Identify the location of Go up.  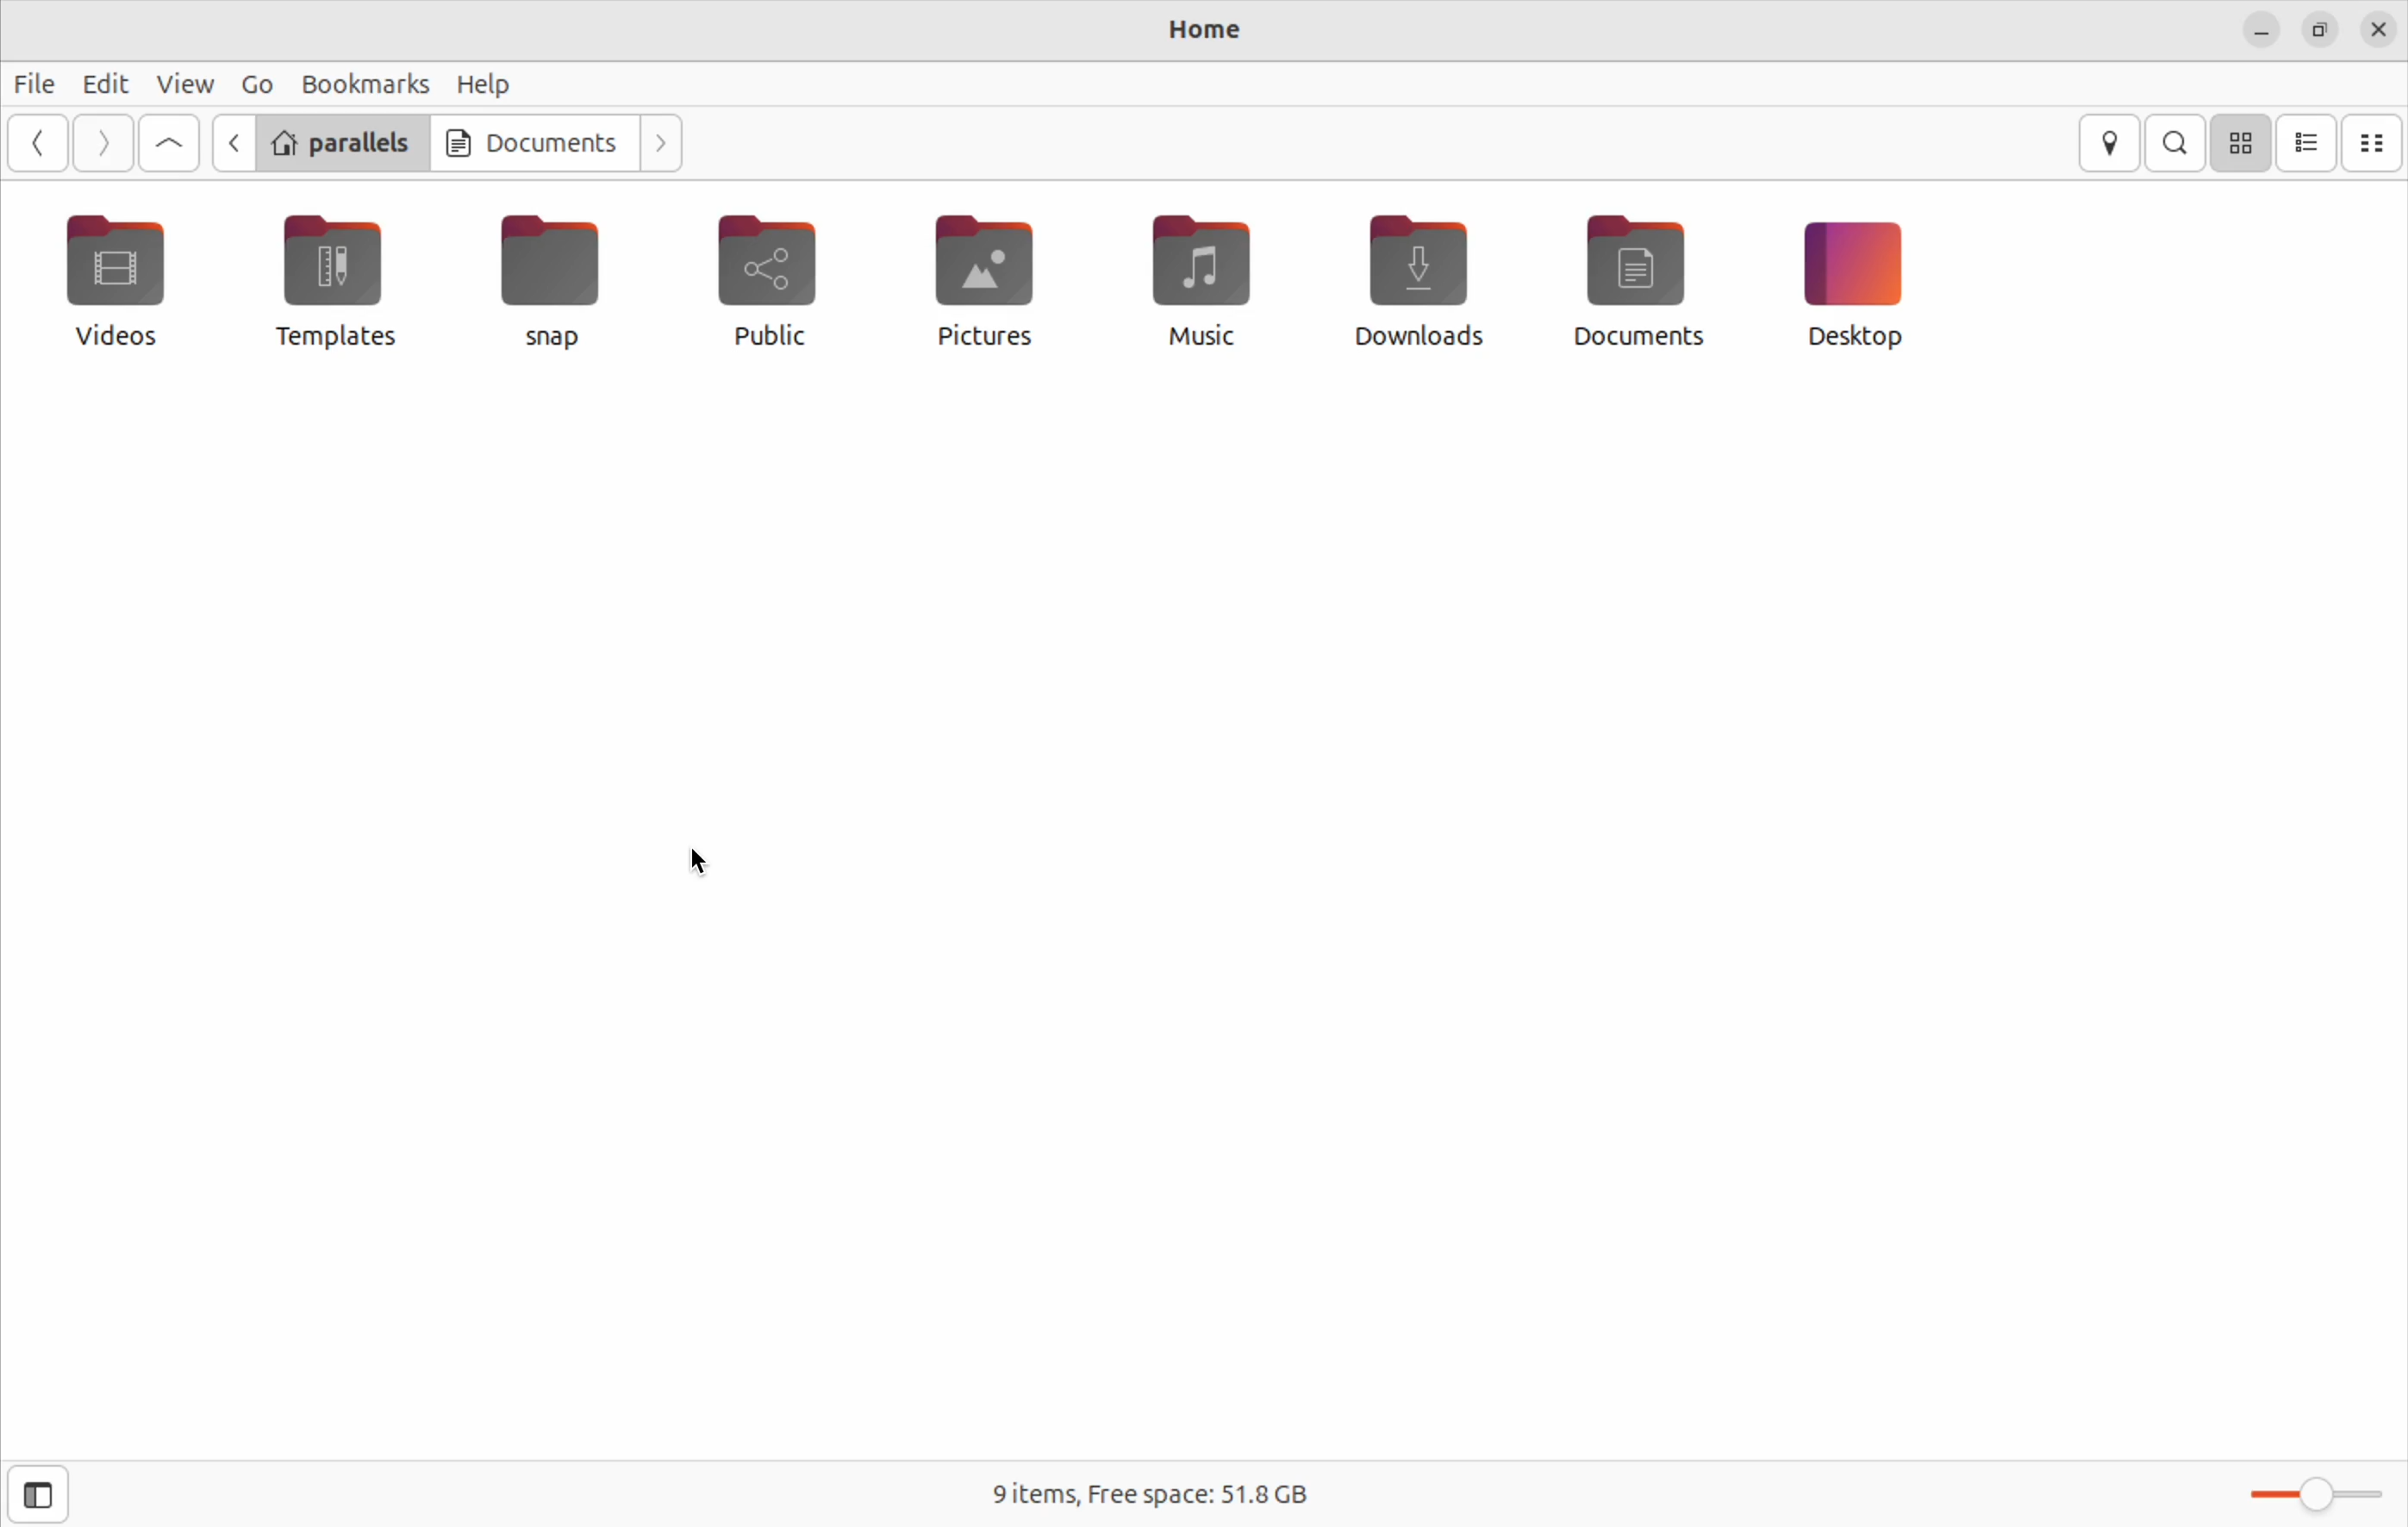
(168, 144).